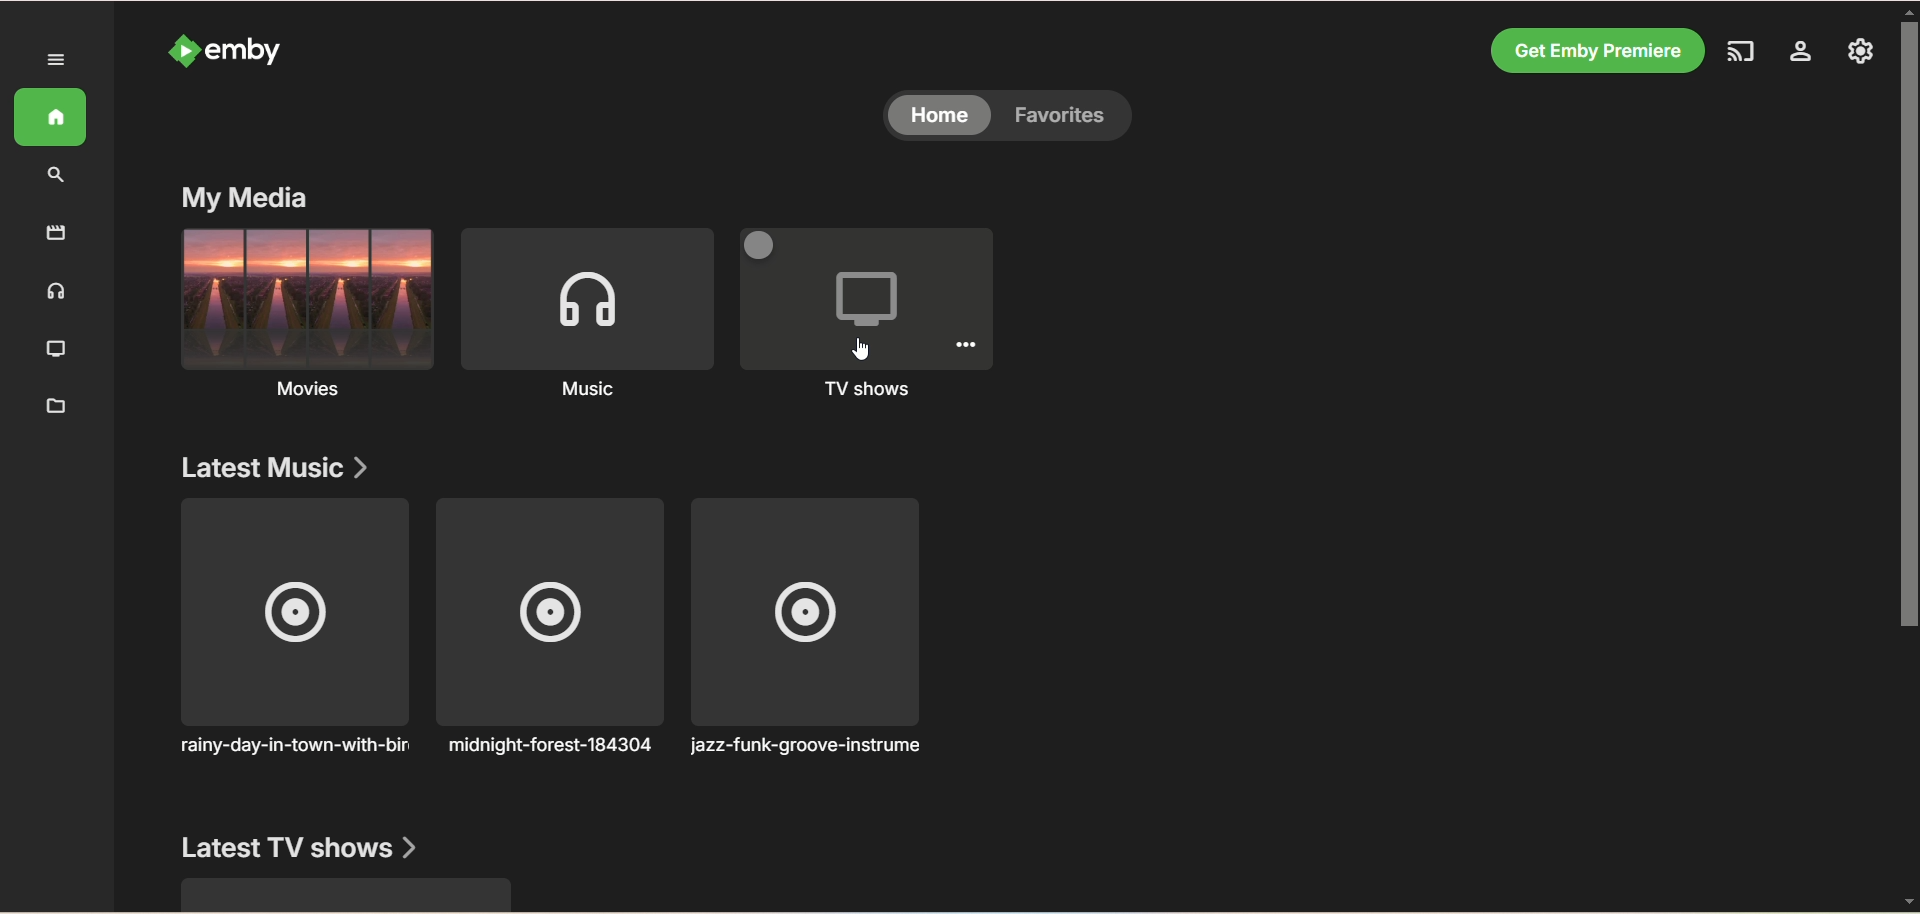 The image size is (1920, 914). I want to click on Movies, so click(308, 313).